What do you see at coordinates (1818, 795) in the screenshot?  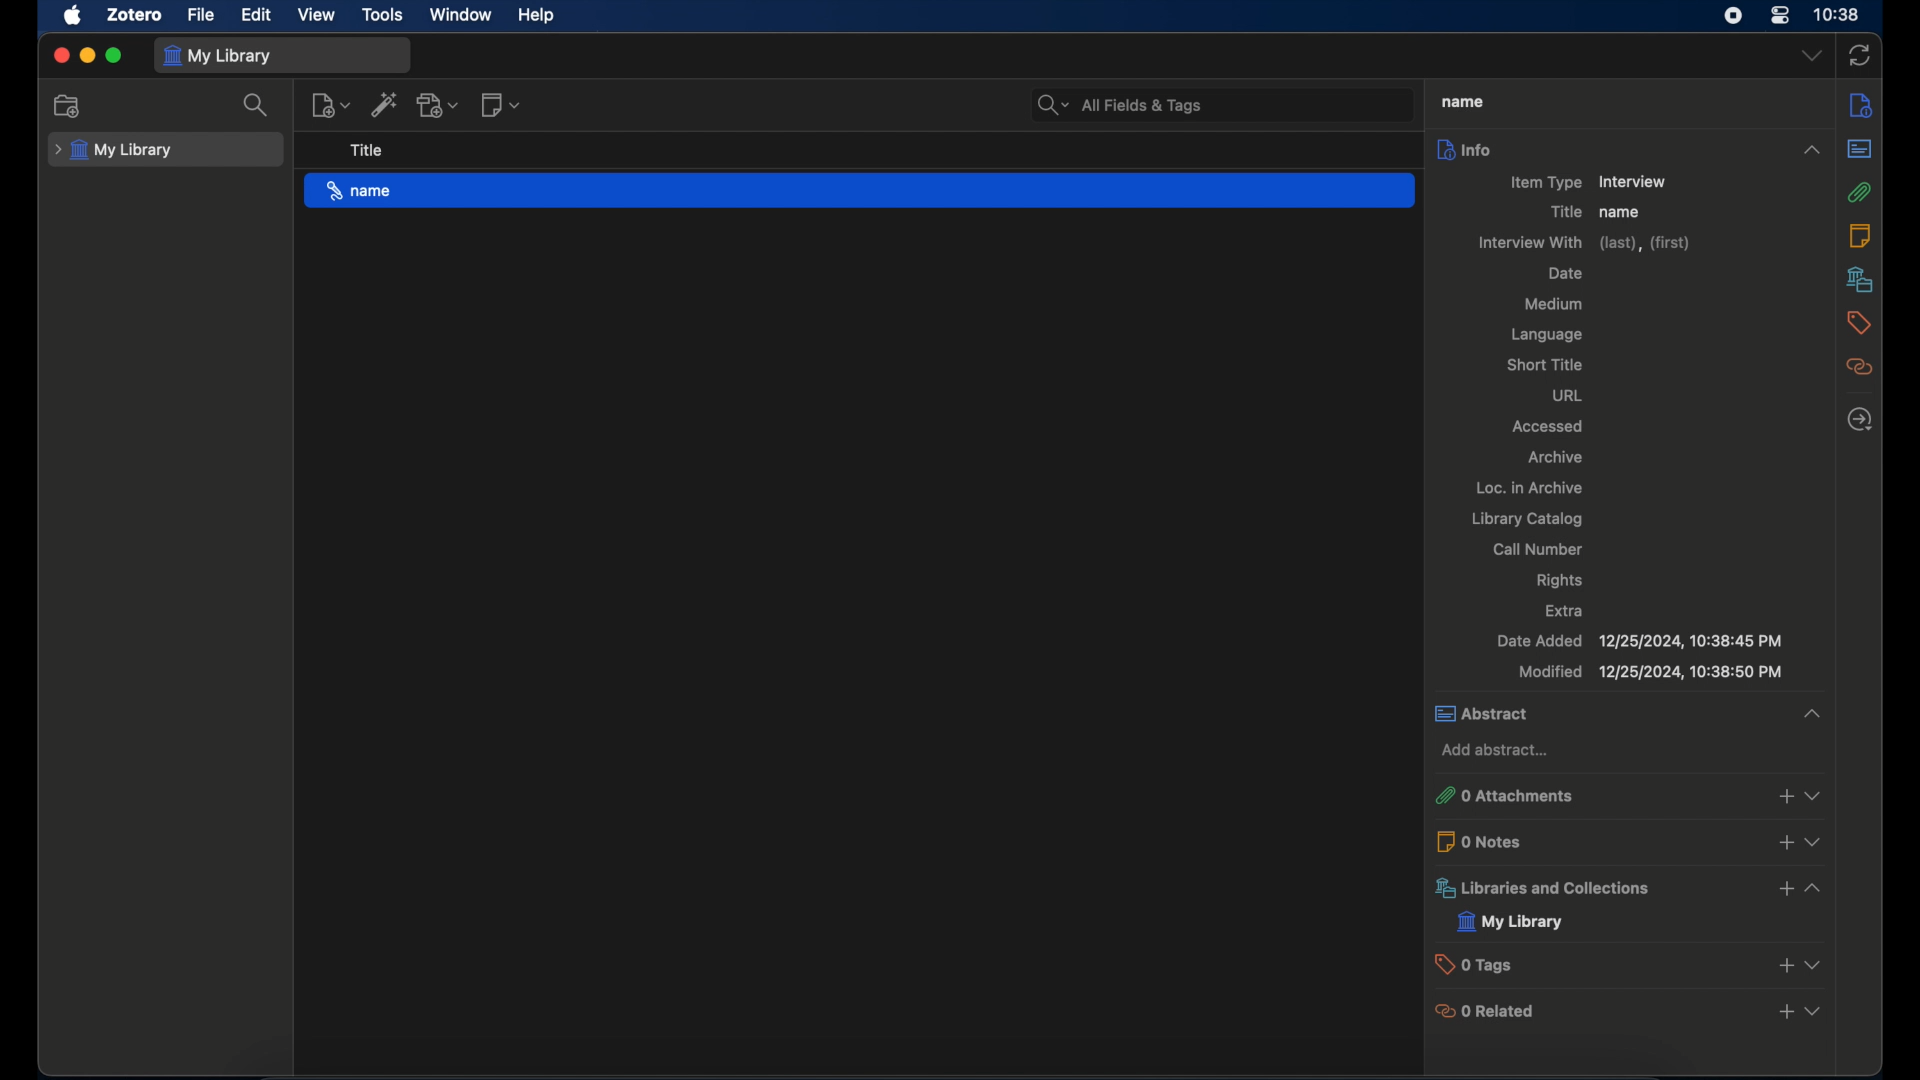 I see `view` at bounding box center [1818, 795].